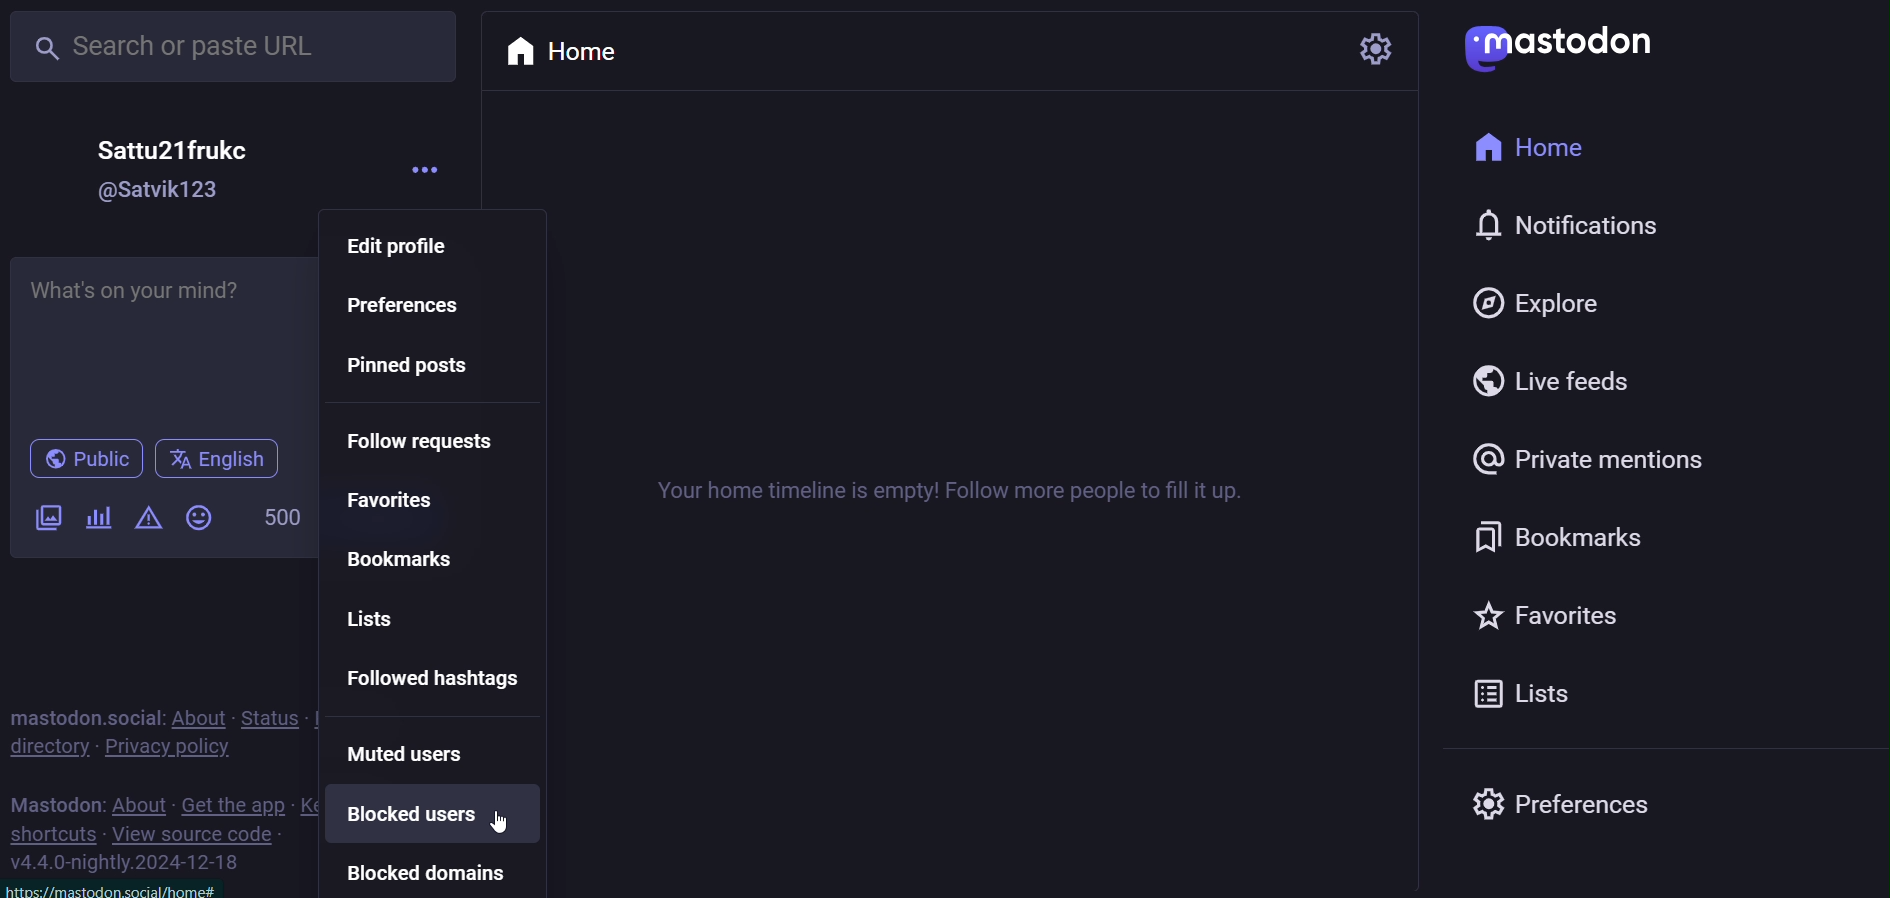 The image size is (1890, 898). I want to click on pinned posts, so click(426, 373).